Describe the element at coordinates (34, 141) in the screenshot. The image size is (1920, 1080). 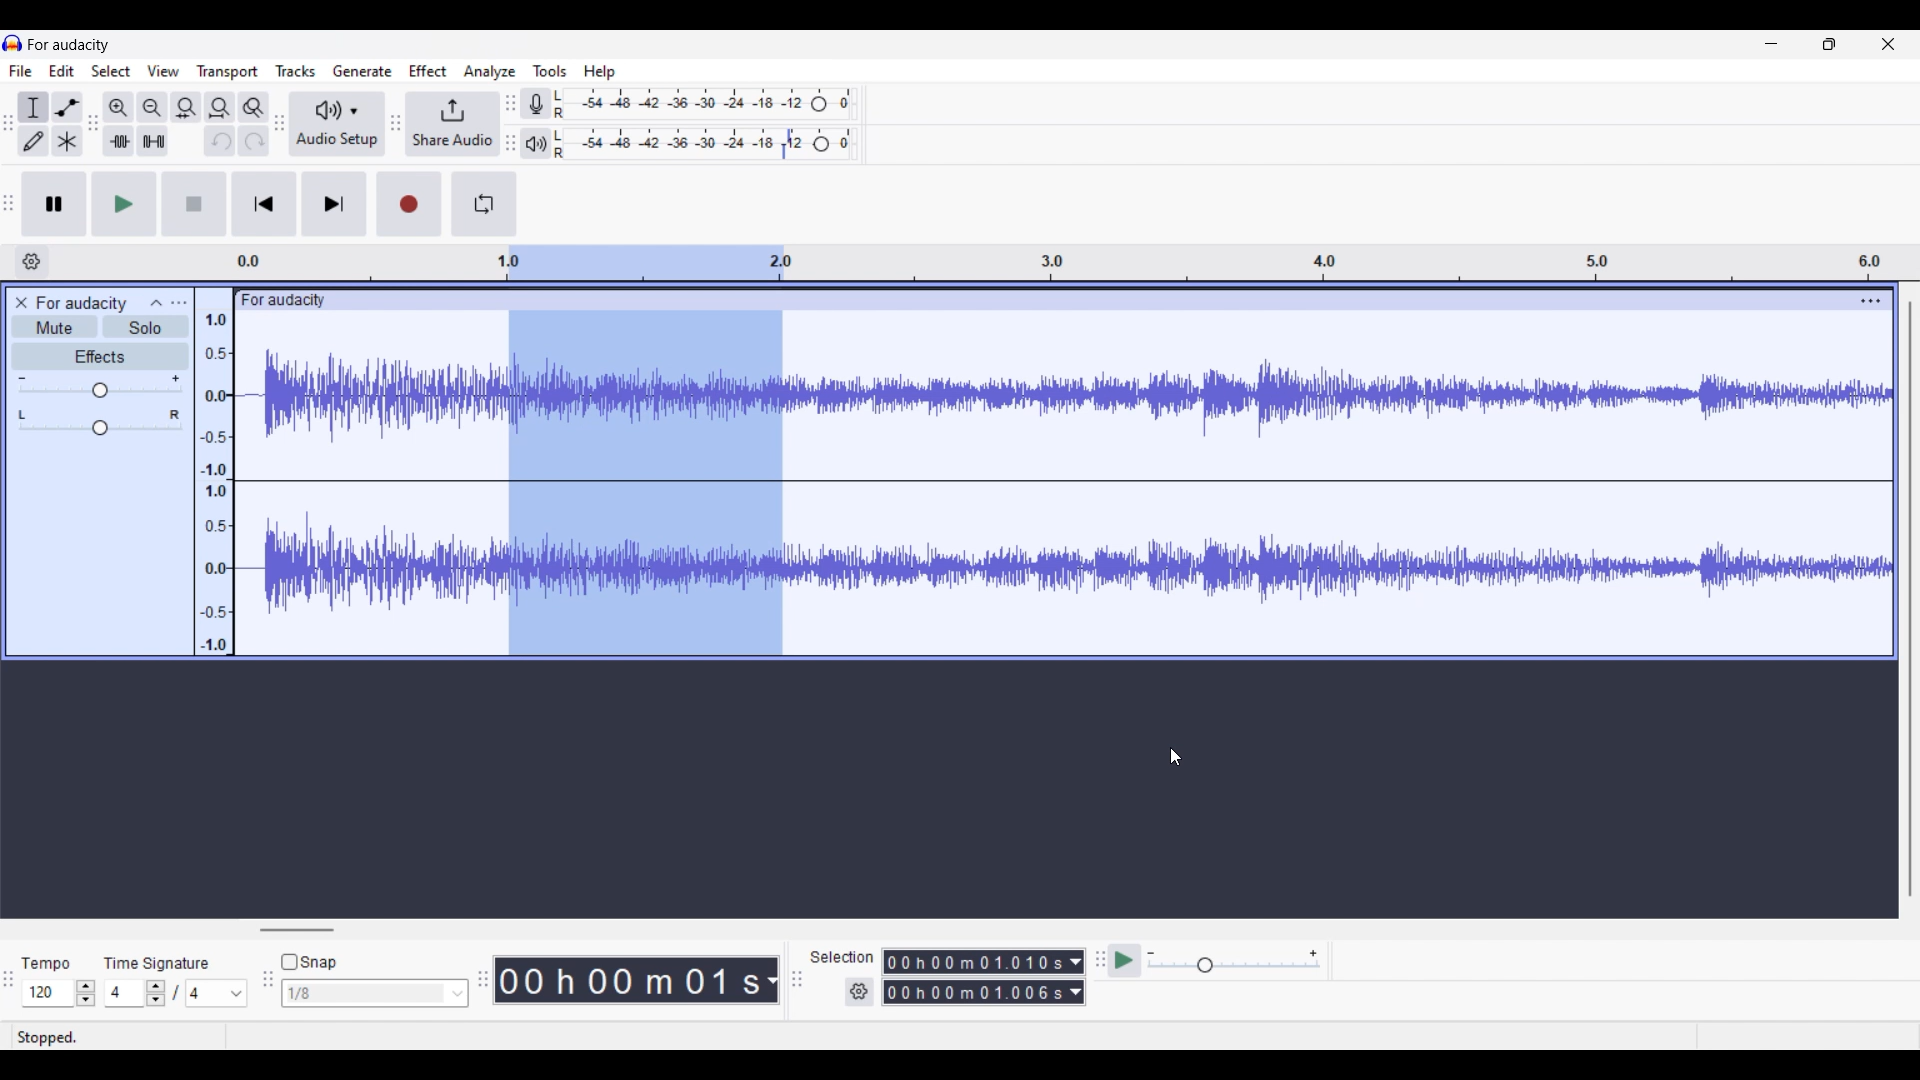
I see `Draw tool` at that location.